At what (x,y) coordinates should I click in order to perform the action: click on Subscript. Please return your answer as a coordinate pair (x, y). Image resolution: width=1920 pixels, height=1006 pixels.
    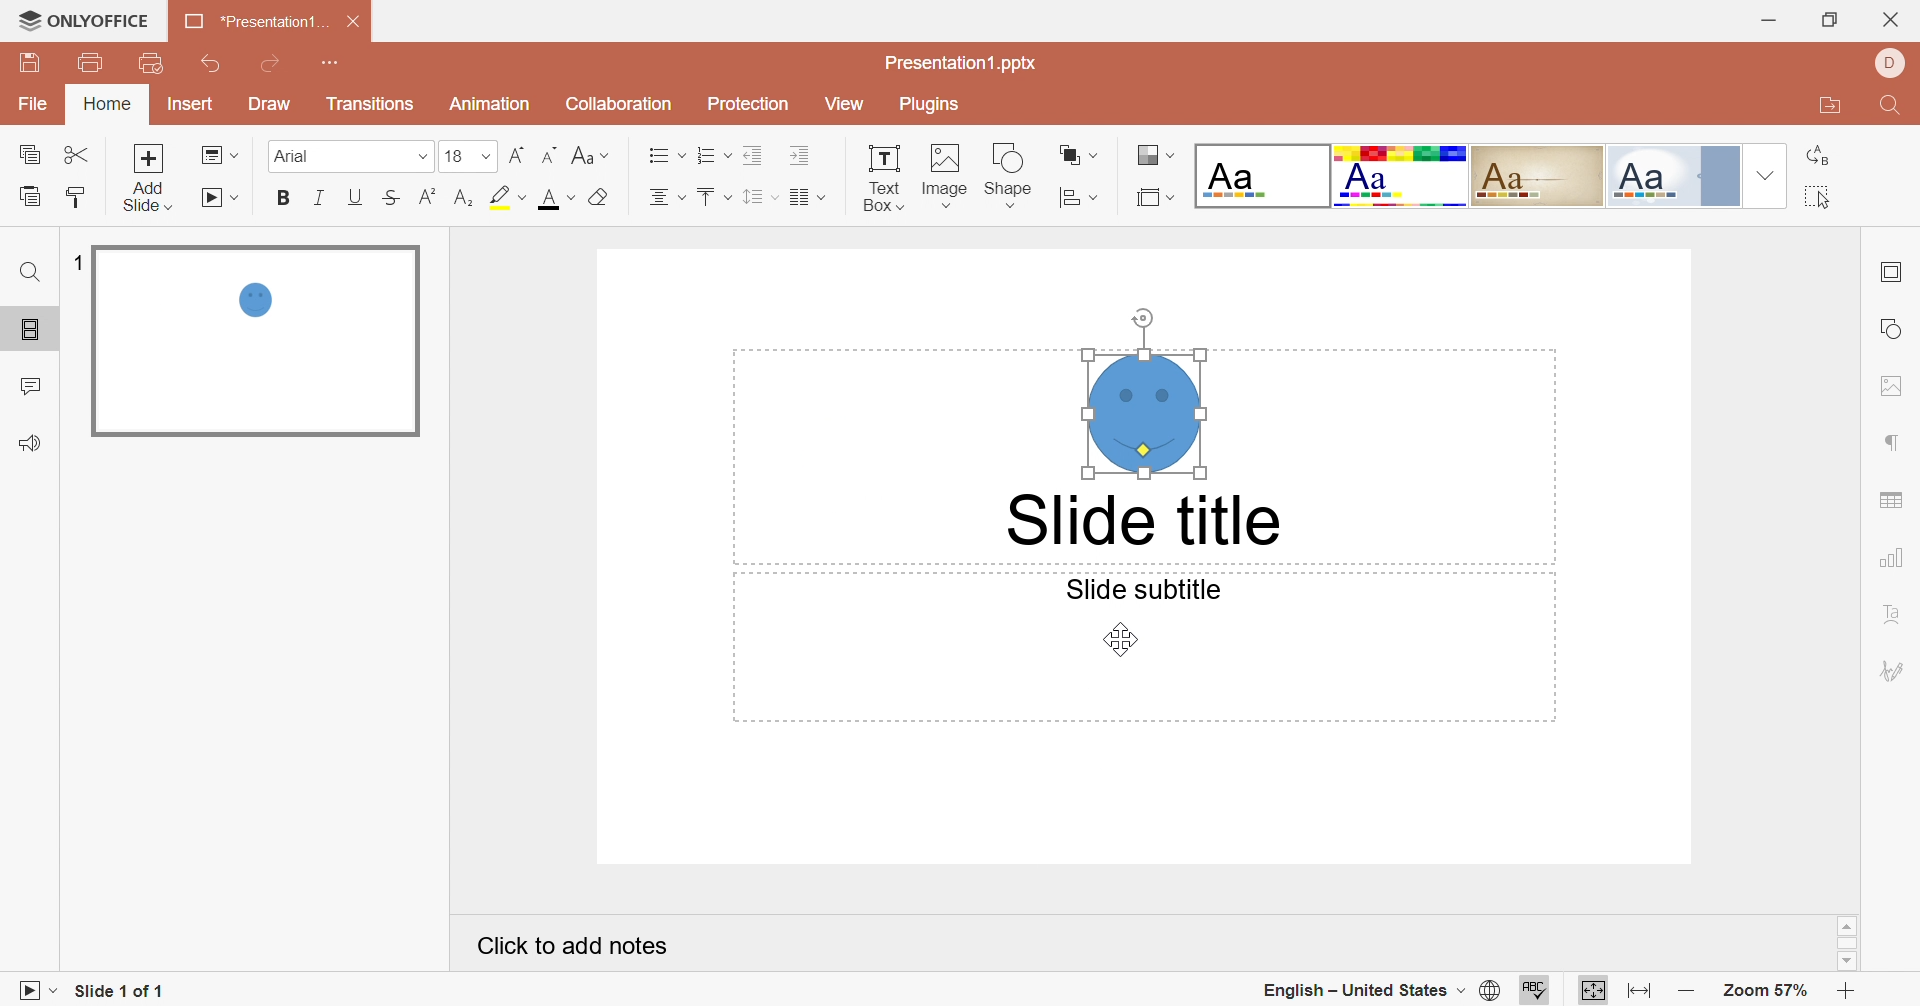
    Looking at the image, I should click on (463, 198).